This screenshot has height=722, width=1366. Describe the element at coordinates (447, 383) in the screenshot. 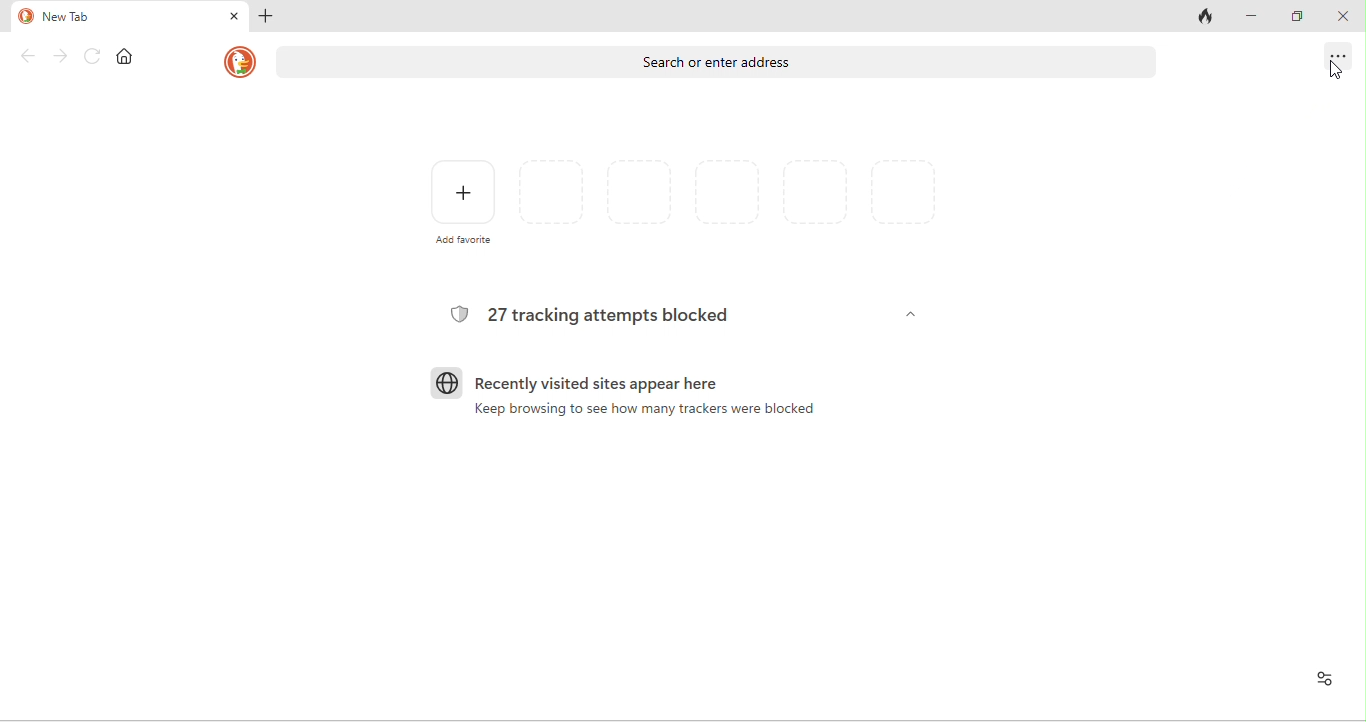

I see `browser logo` at that location.